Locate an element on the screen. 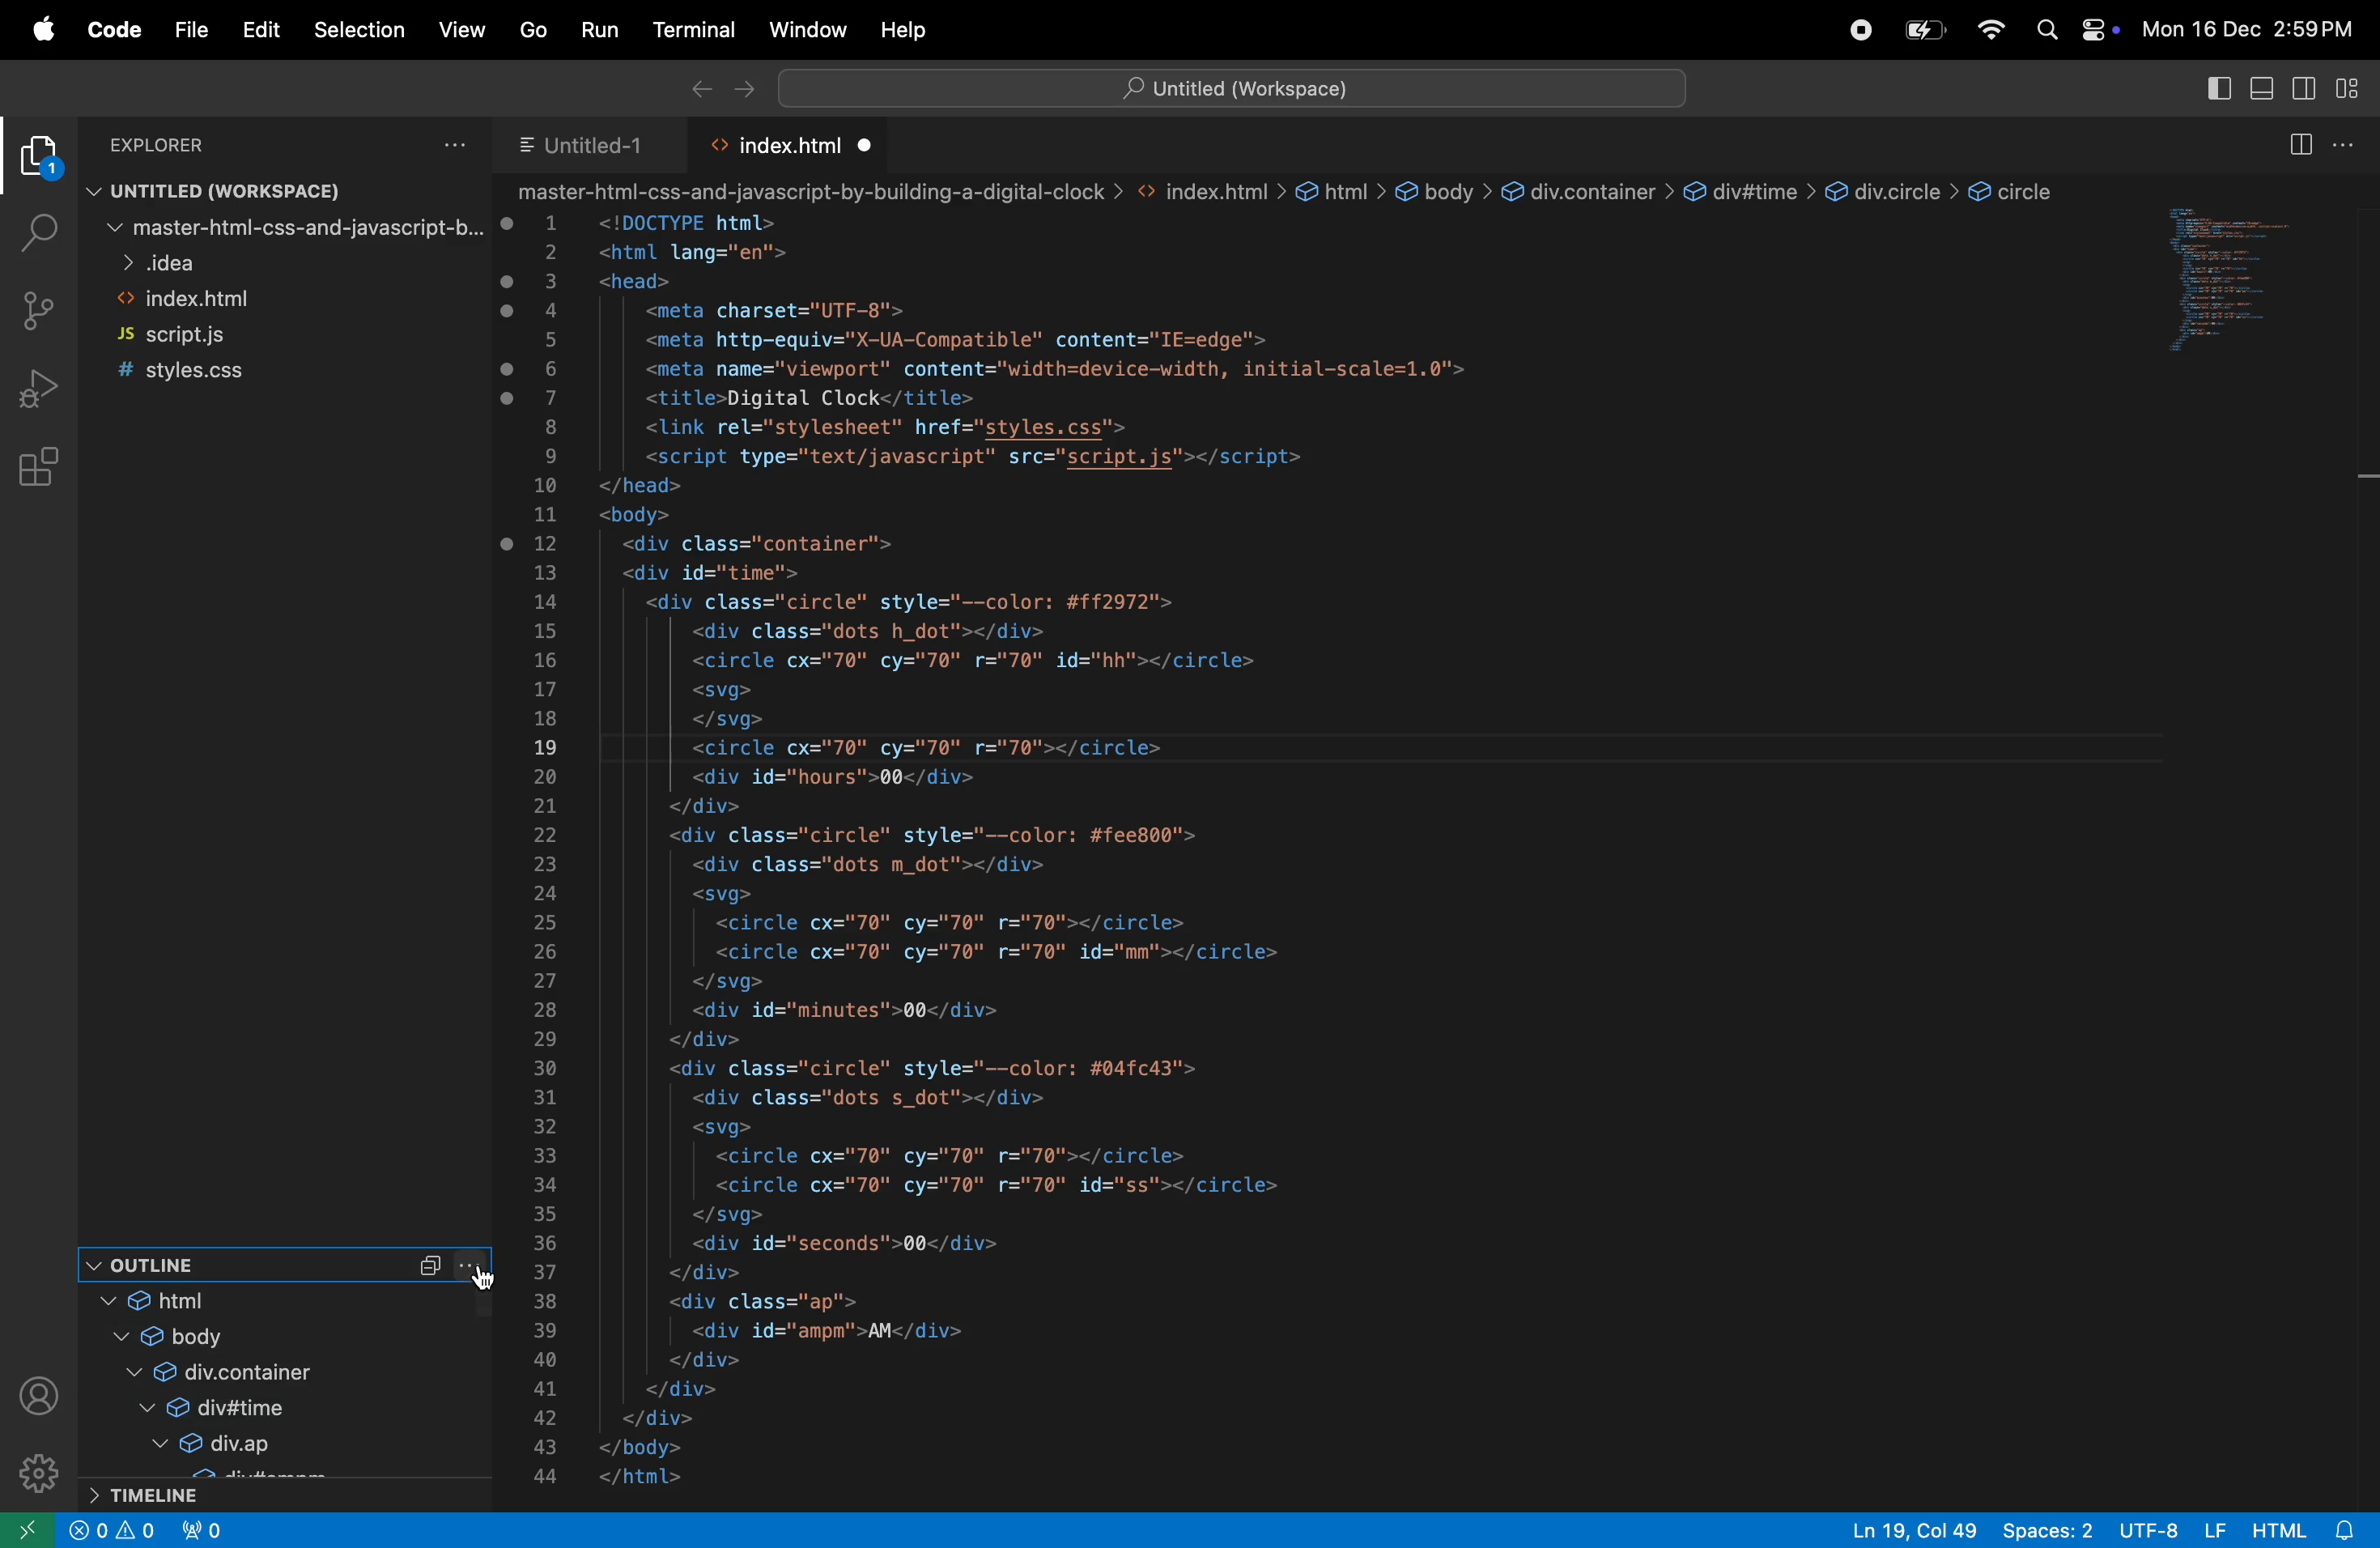  more is located at coordinates (474, 1265).